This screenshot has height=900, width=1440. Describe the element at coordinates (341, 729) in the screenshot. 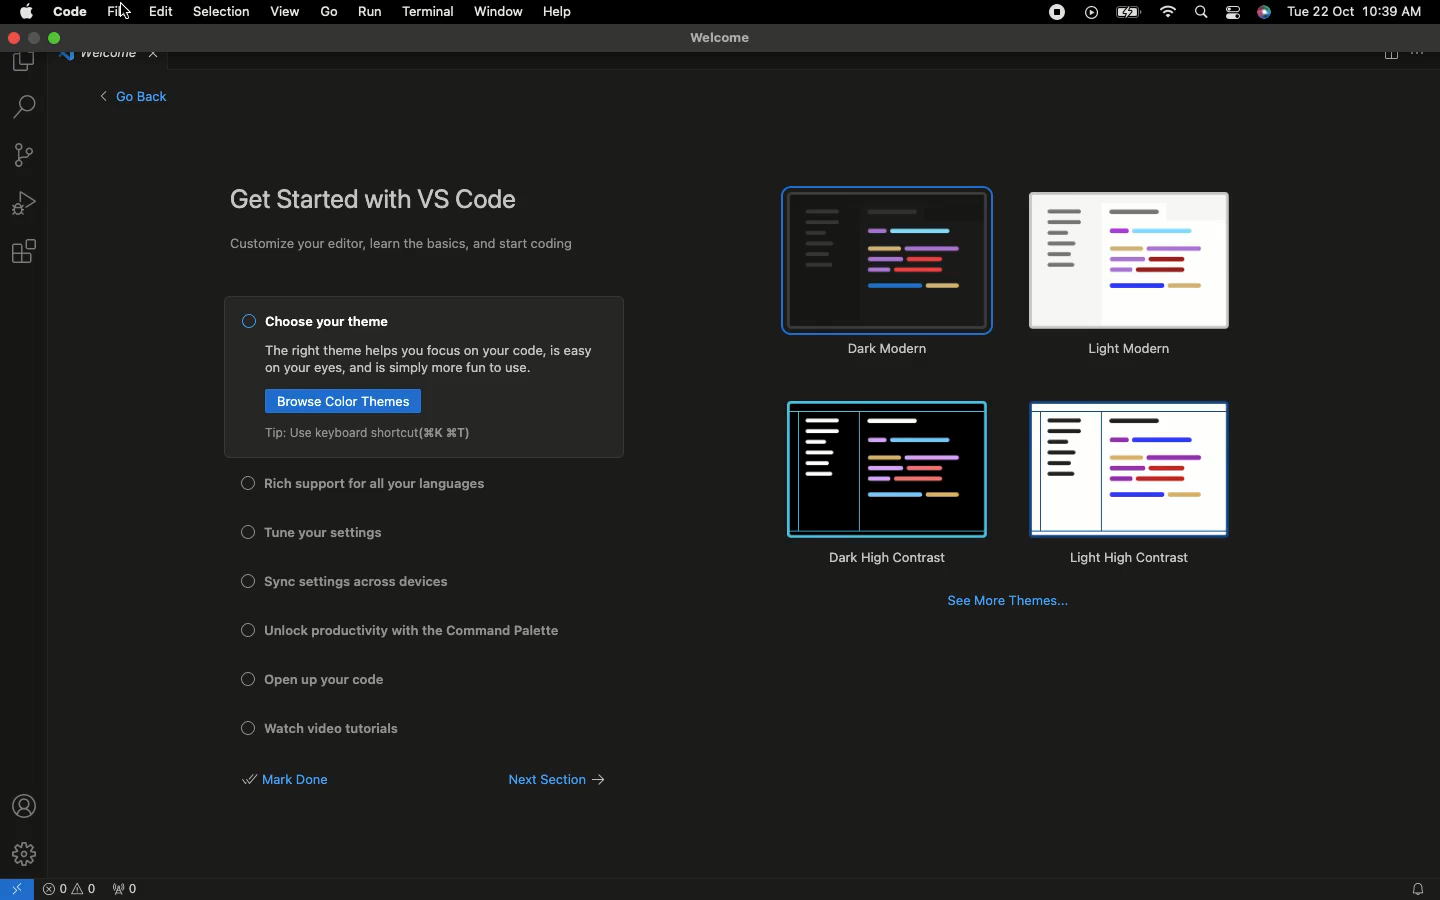

I see `Watch video tutorials` at that location.